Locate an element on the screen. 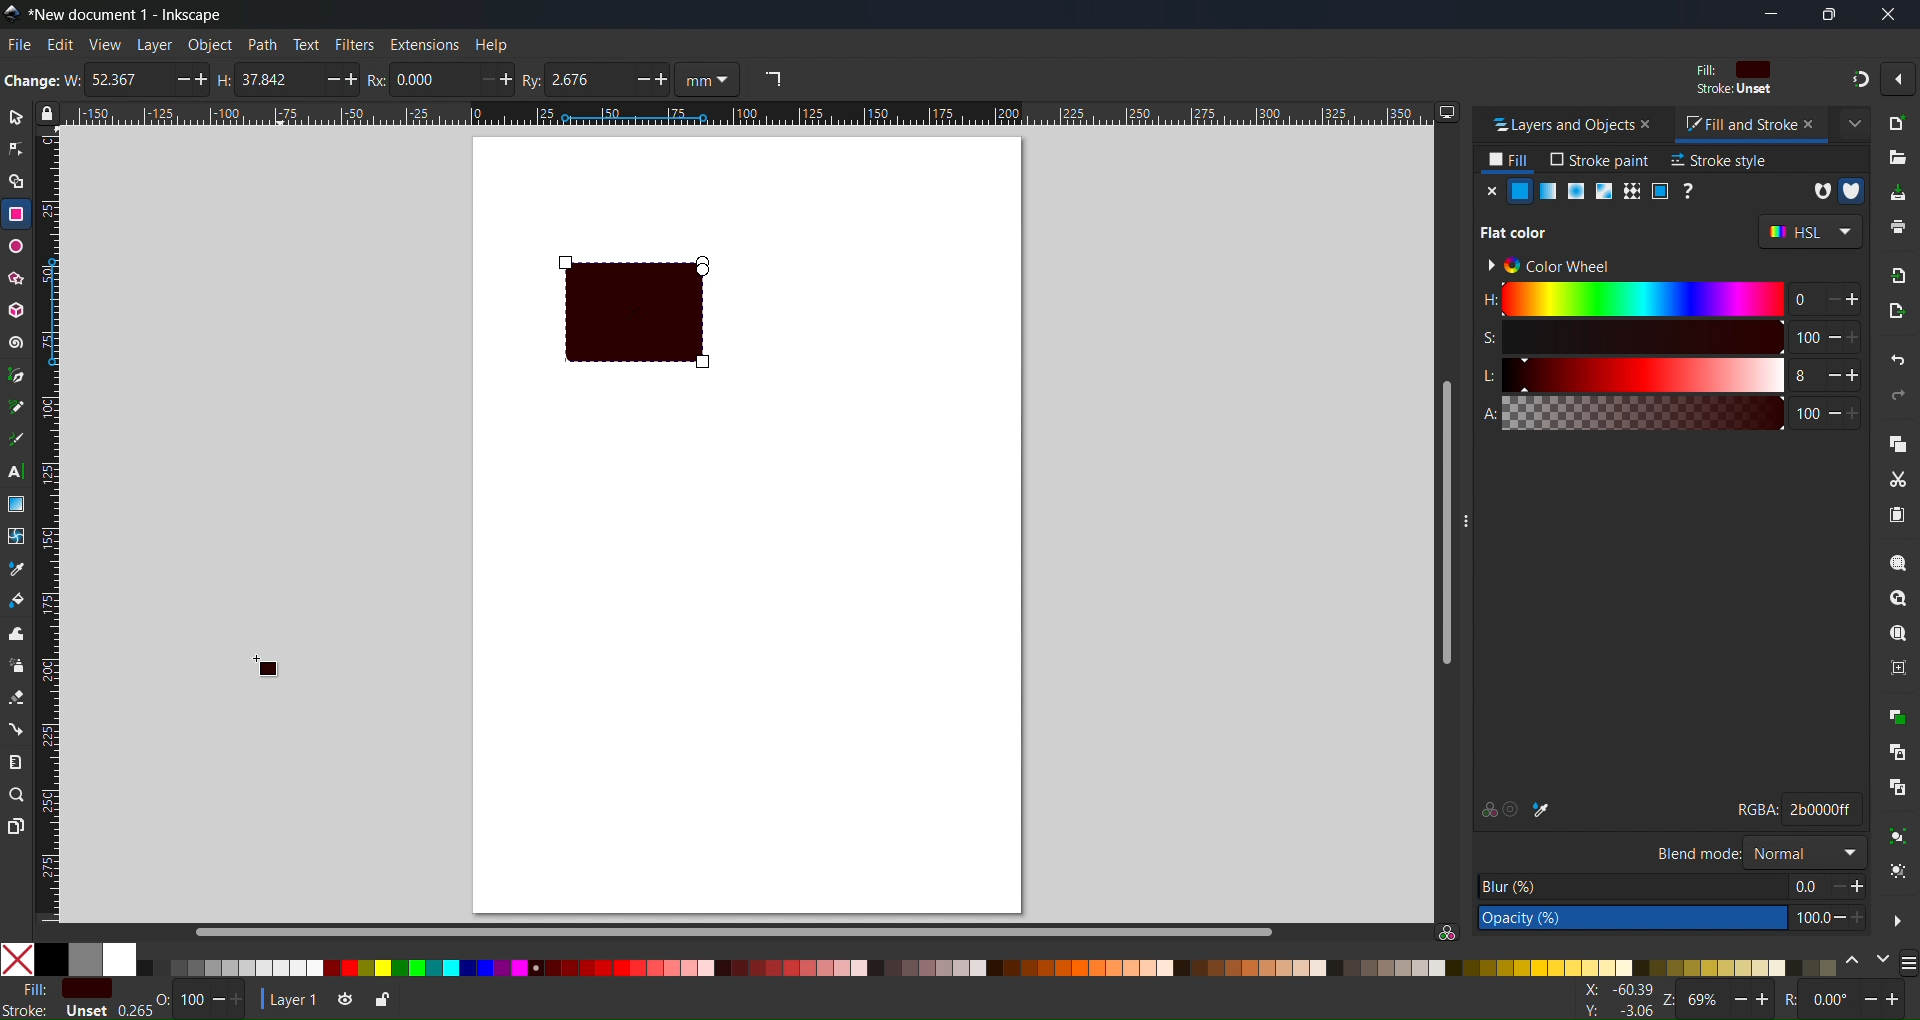 The image size is (1920, 1020). Swatch is located at coordinates (1659, 191).